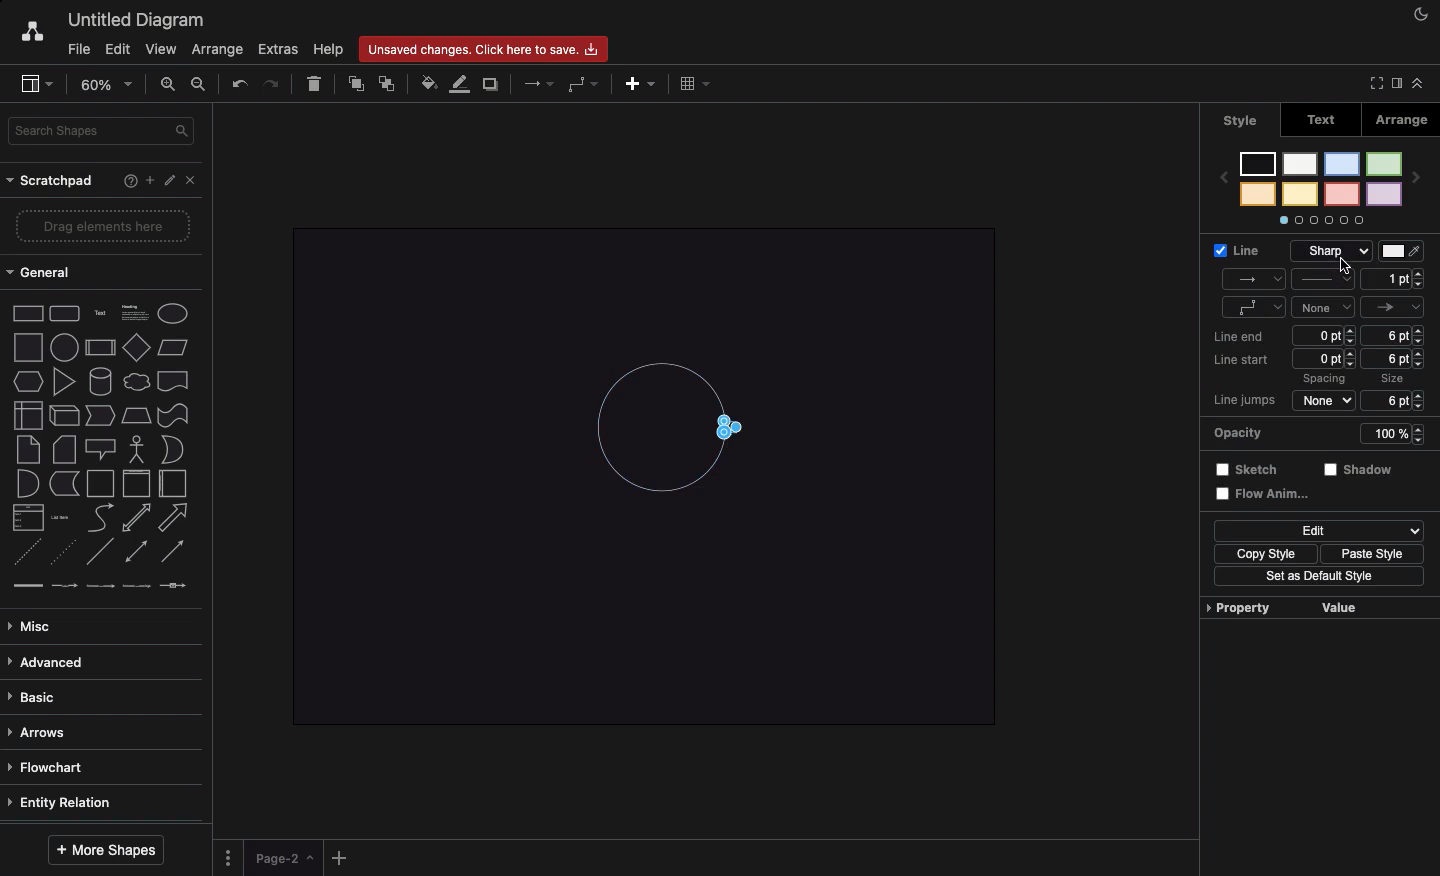 The width and height of the screenshot is (1440, 876). I want to click on Size, so click(1398, 369).